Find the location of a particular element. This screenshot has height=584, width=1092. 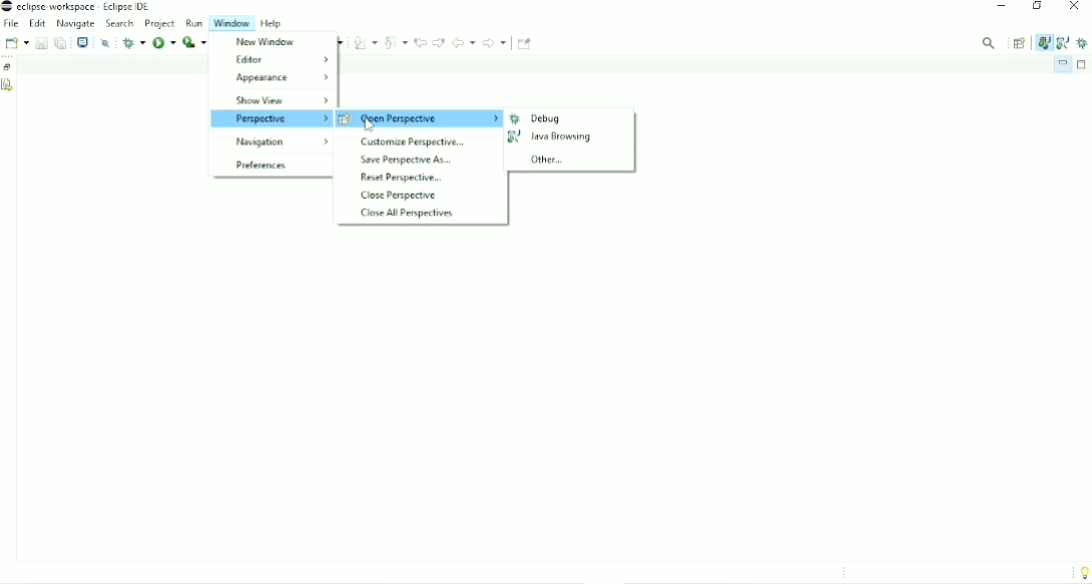

Show View is located at coordinates (282, 101).